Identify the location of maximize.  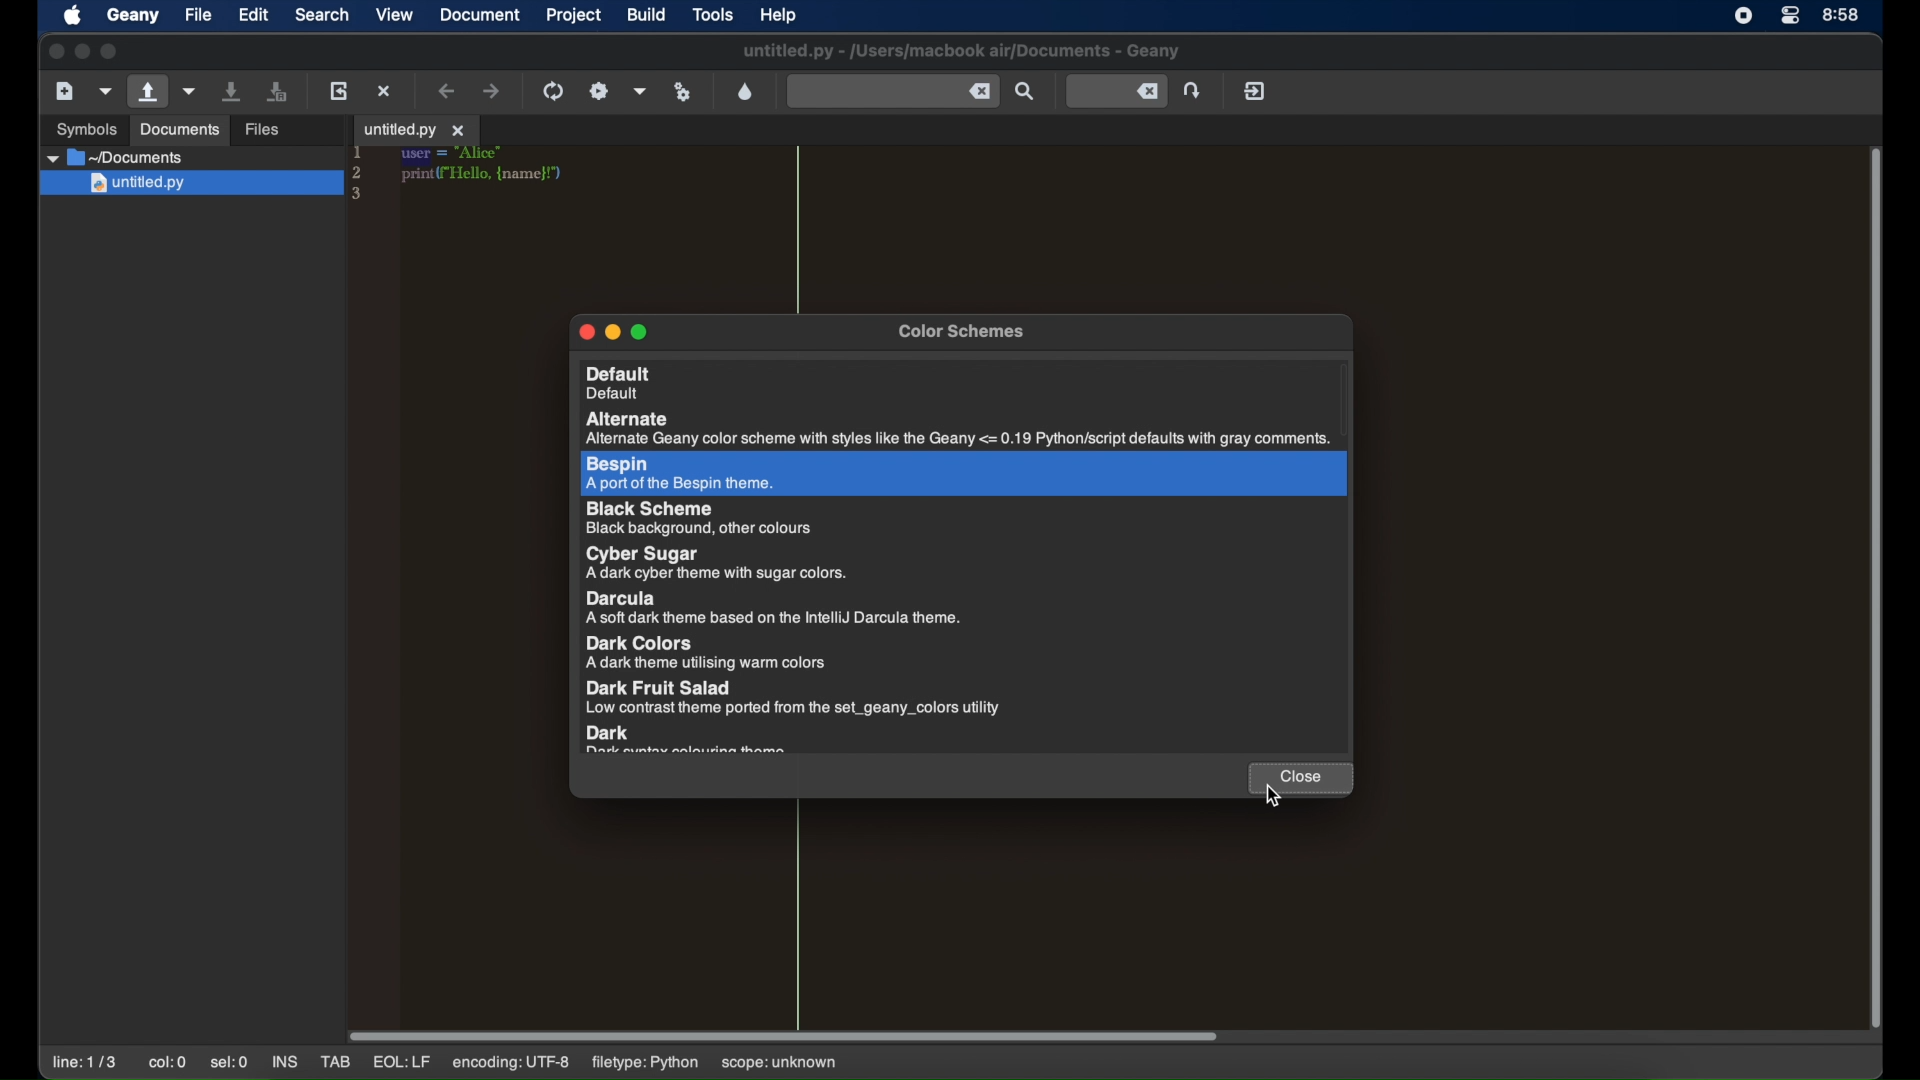
(110, 52).